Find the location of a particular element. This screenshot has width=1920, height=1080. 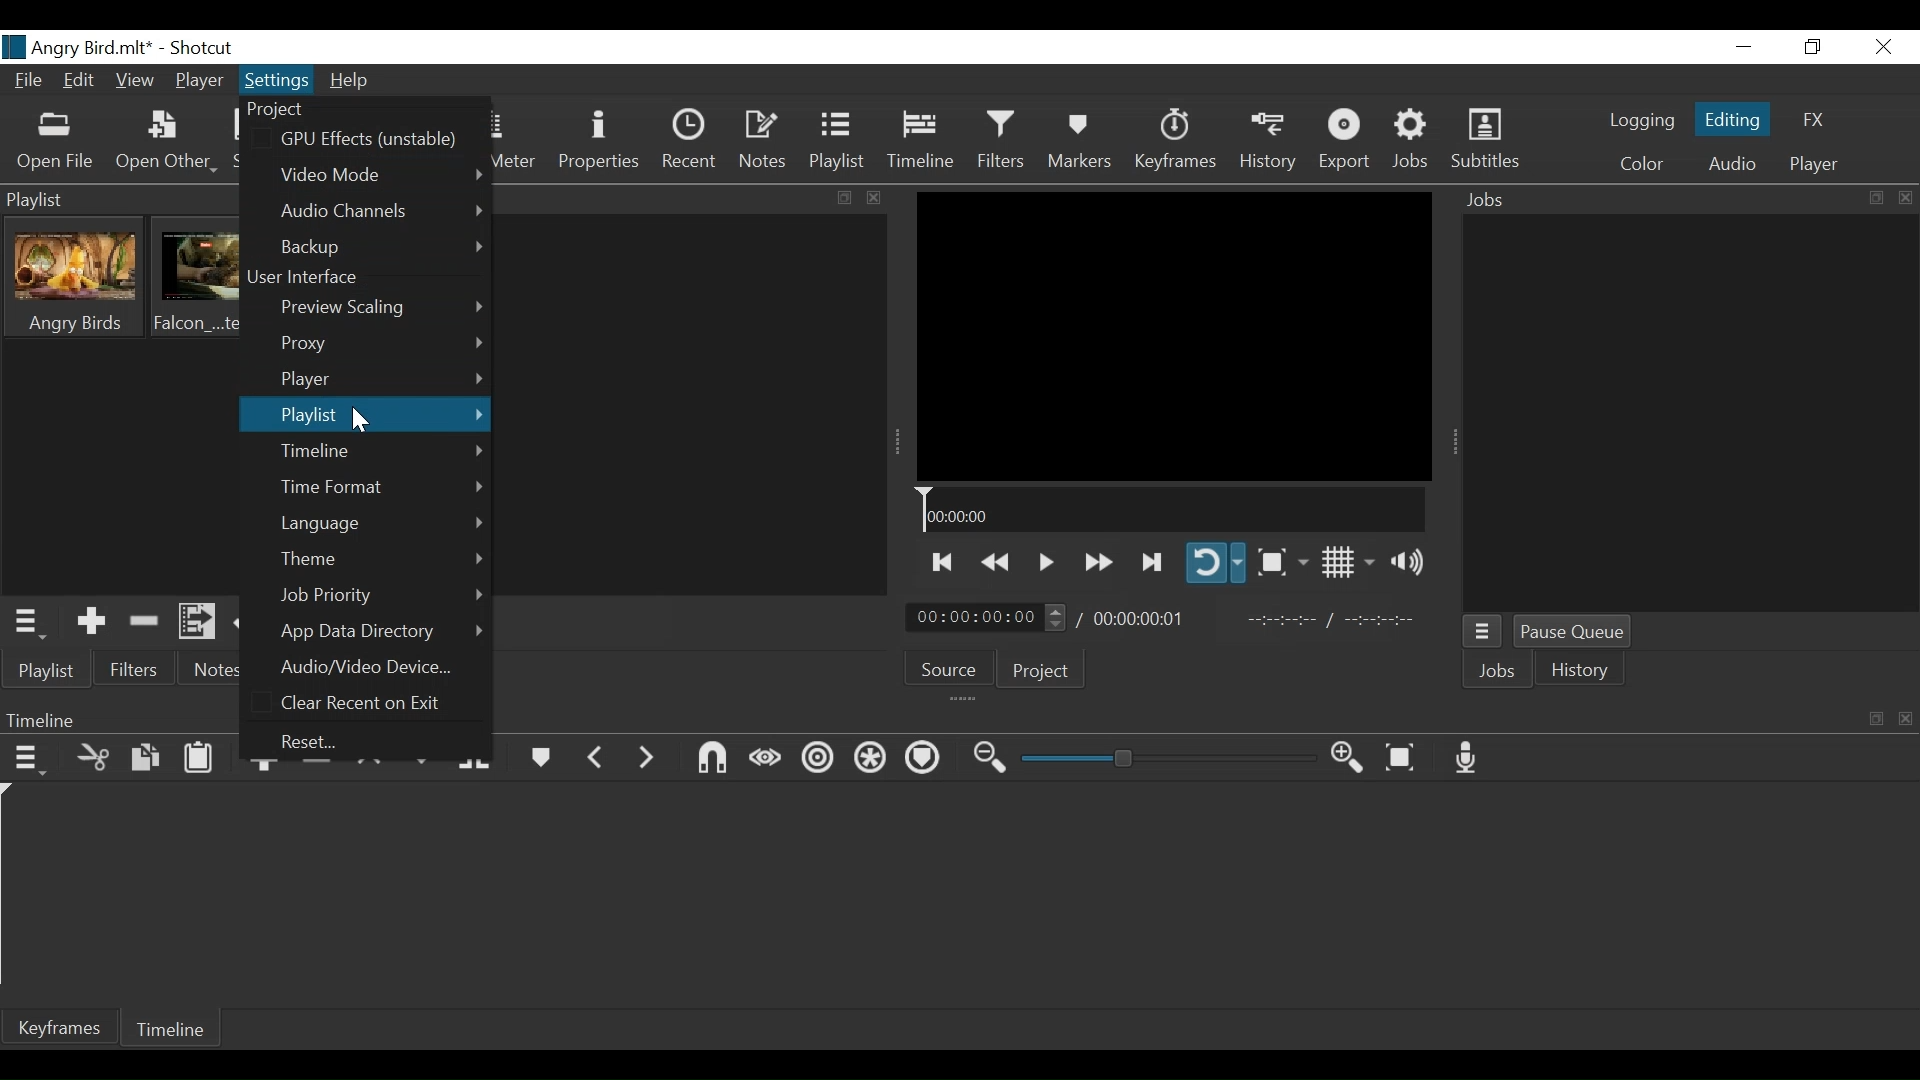

Remove cut is located at coordinates (145, 624).